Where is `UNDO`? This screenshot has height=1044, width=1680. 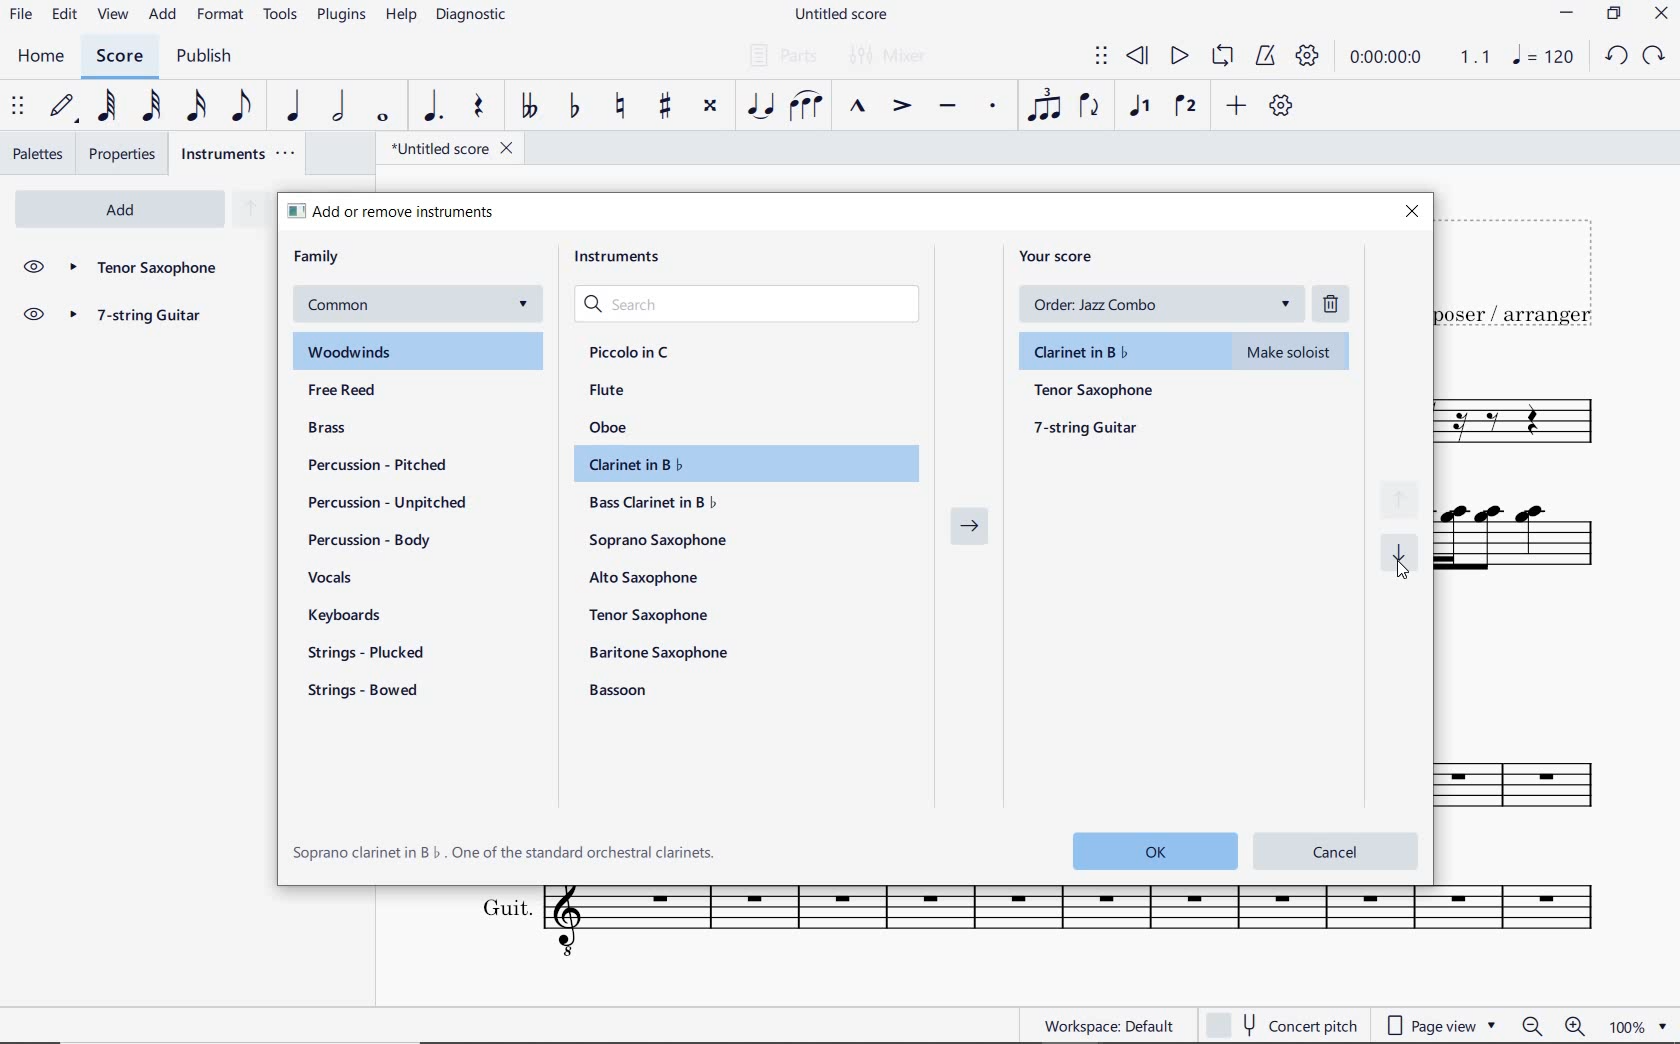 UNDO is located at coordinates (1616, 57).